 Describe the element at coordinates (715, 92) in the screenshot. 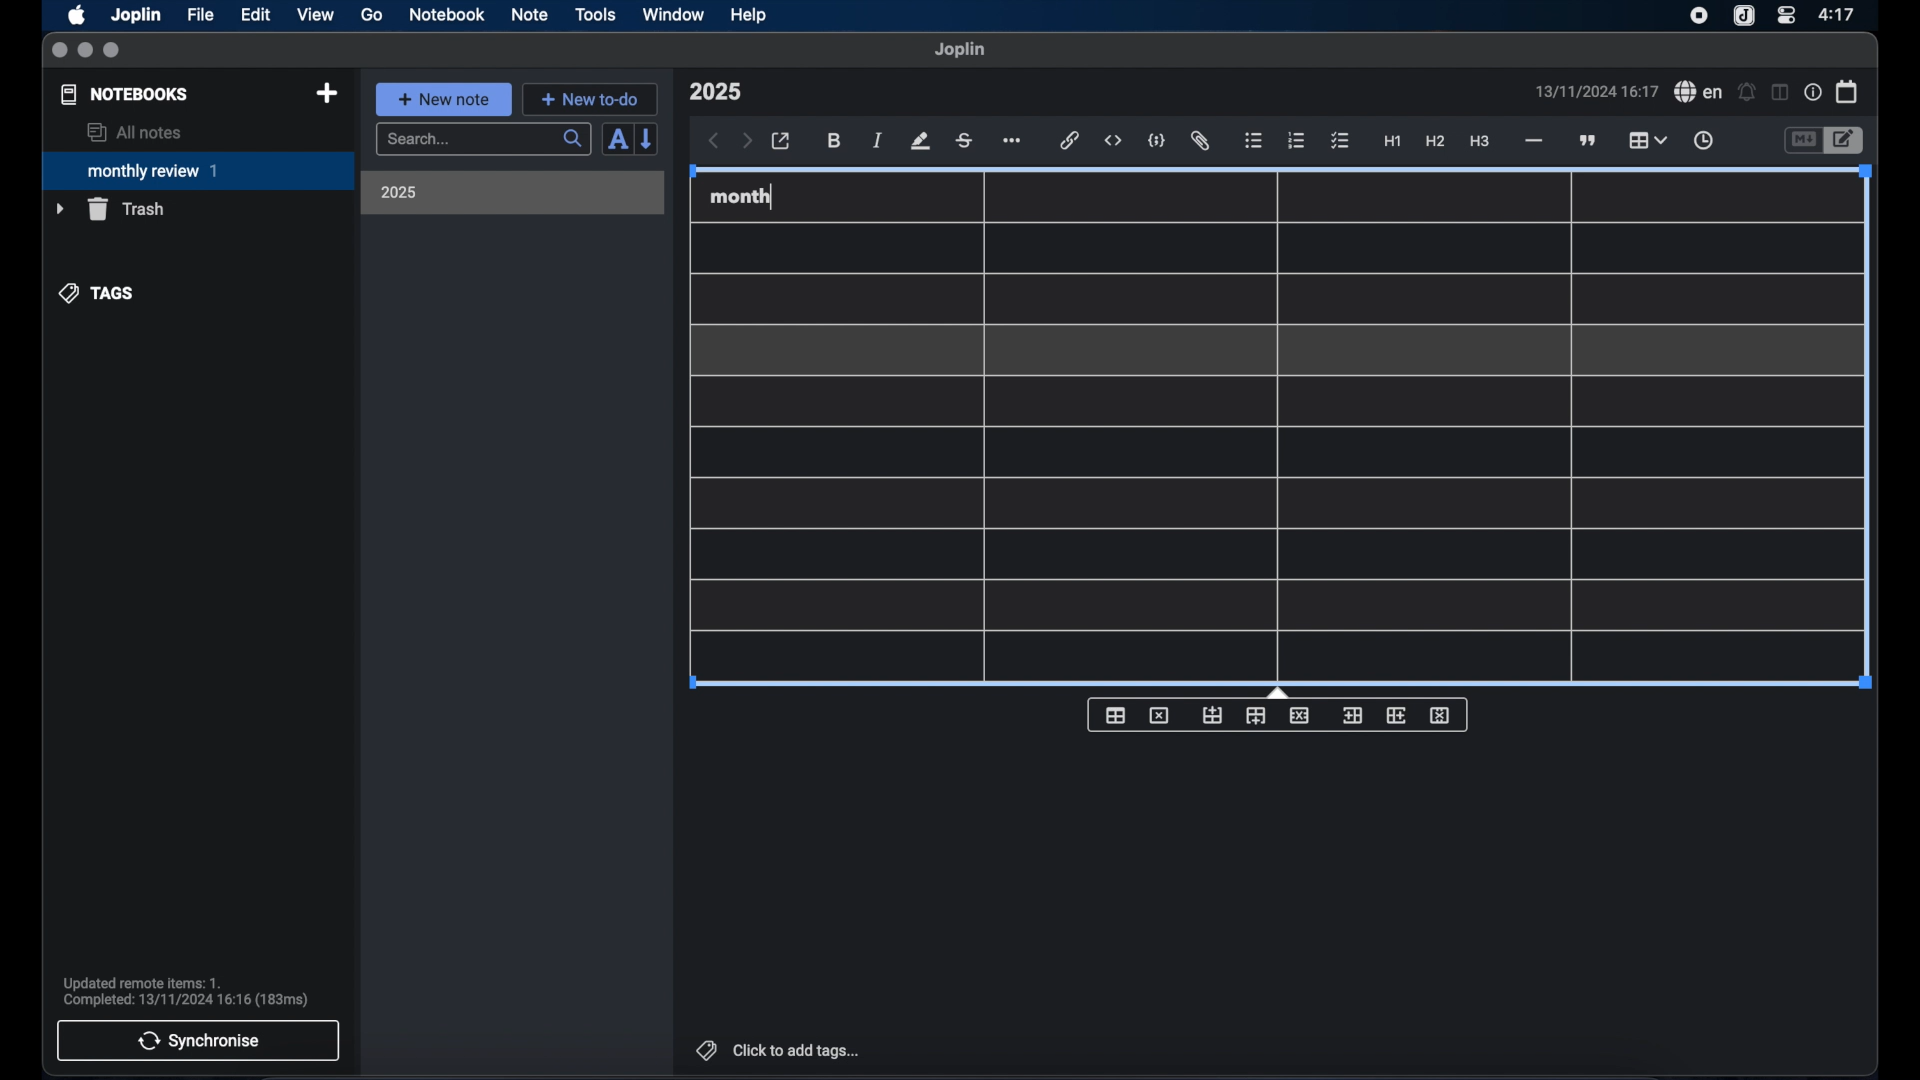

I see `note title` at that location.